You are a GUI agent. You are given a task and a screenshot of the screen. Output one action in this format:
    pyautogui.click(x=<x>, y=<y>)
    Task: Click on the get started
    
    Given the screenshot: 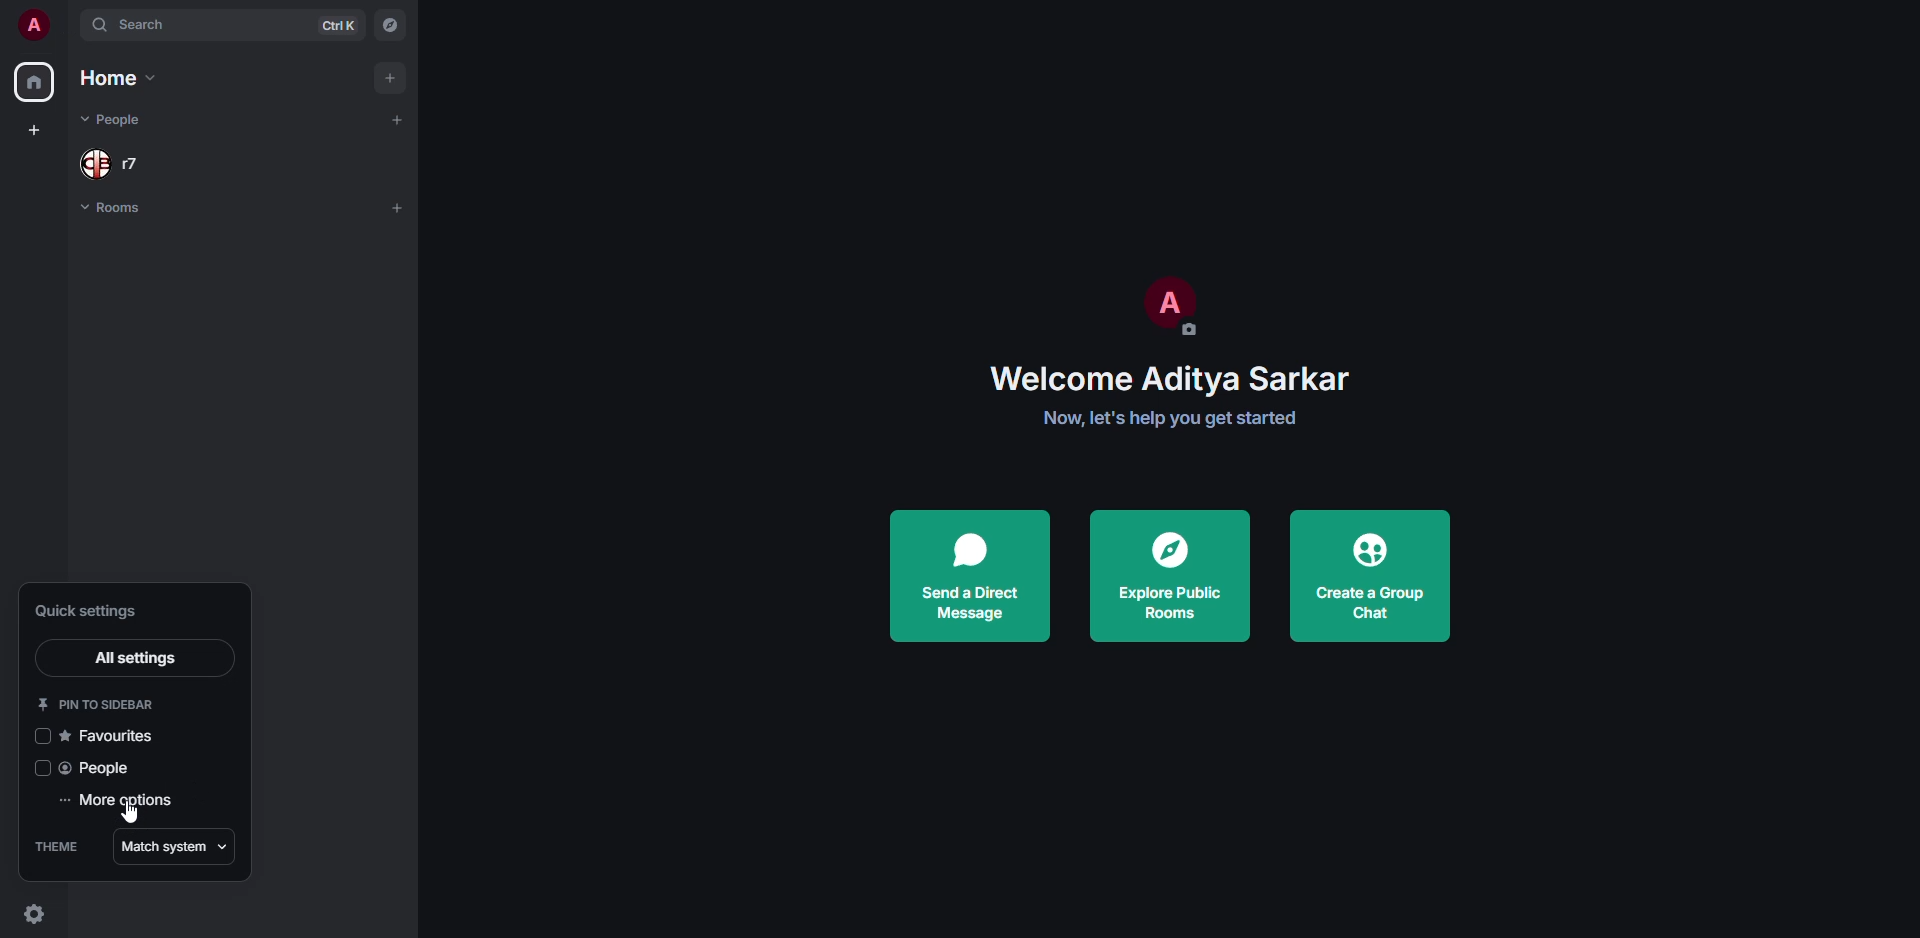 What is the action you would take?
    pyautogui.click(x=1171, y=417)
    